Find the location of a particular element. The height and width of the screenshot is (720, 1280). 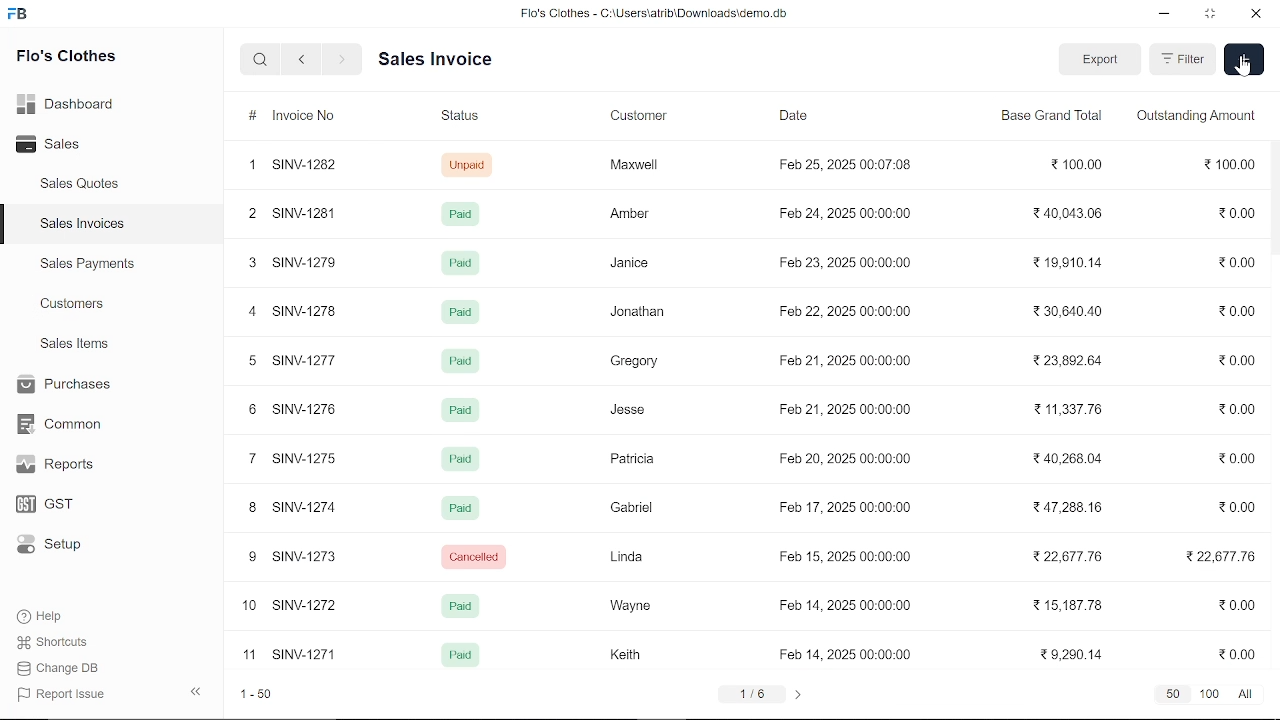

Sales Items is located at coordinates (74, 346).